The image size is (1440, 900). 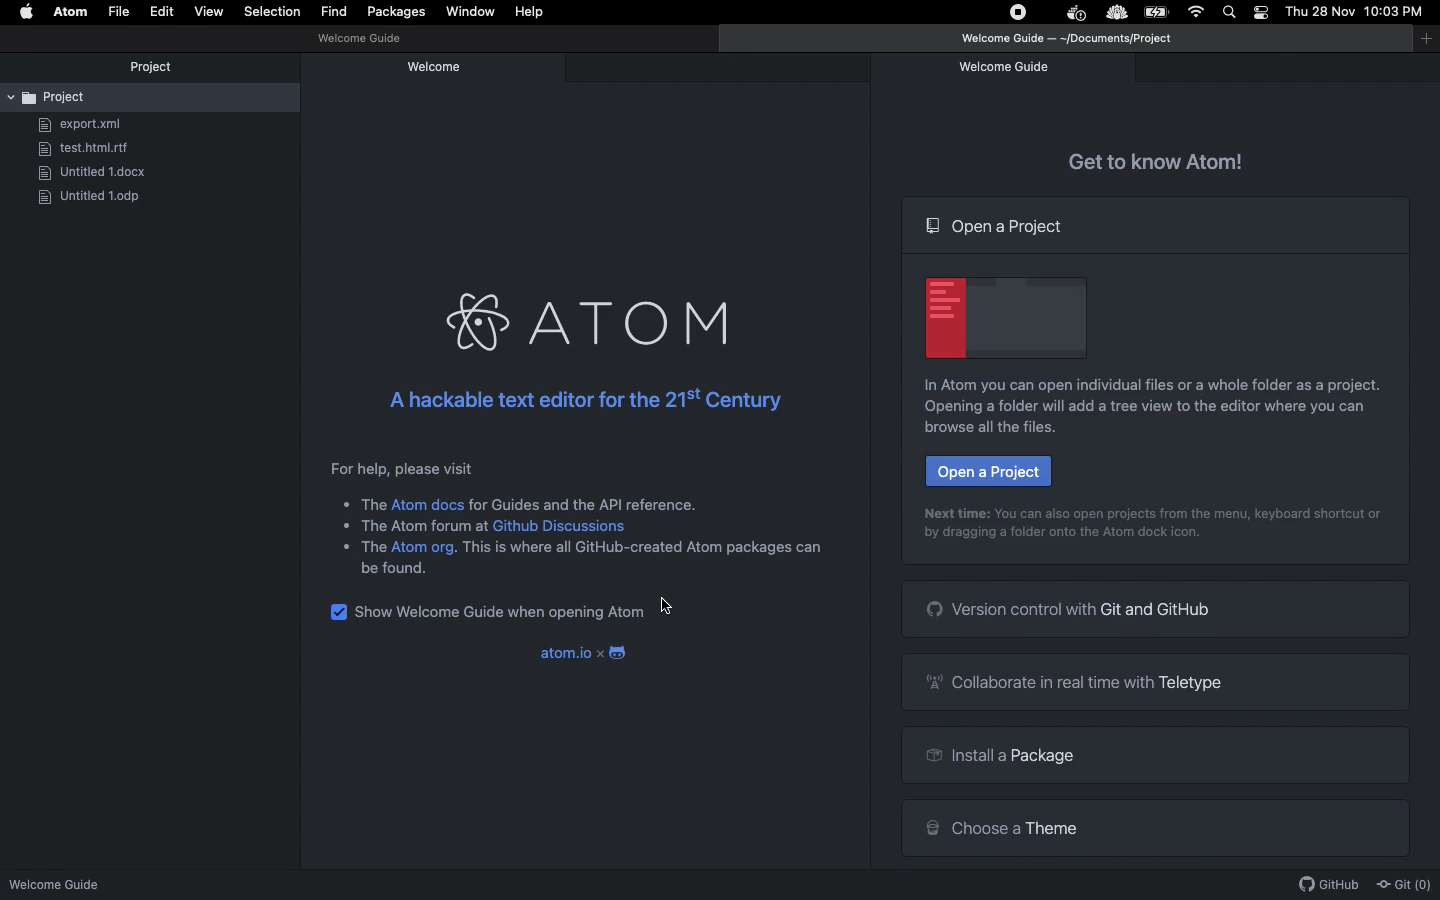 What do you see at coordinates (85, 126) in the screenshot?
I see `export.xml` at bounding box center [85, 126].